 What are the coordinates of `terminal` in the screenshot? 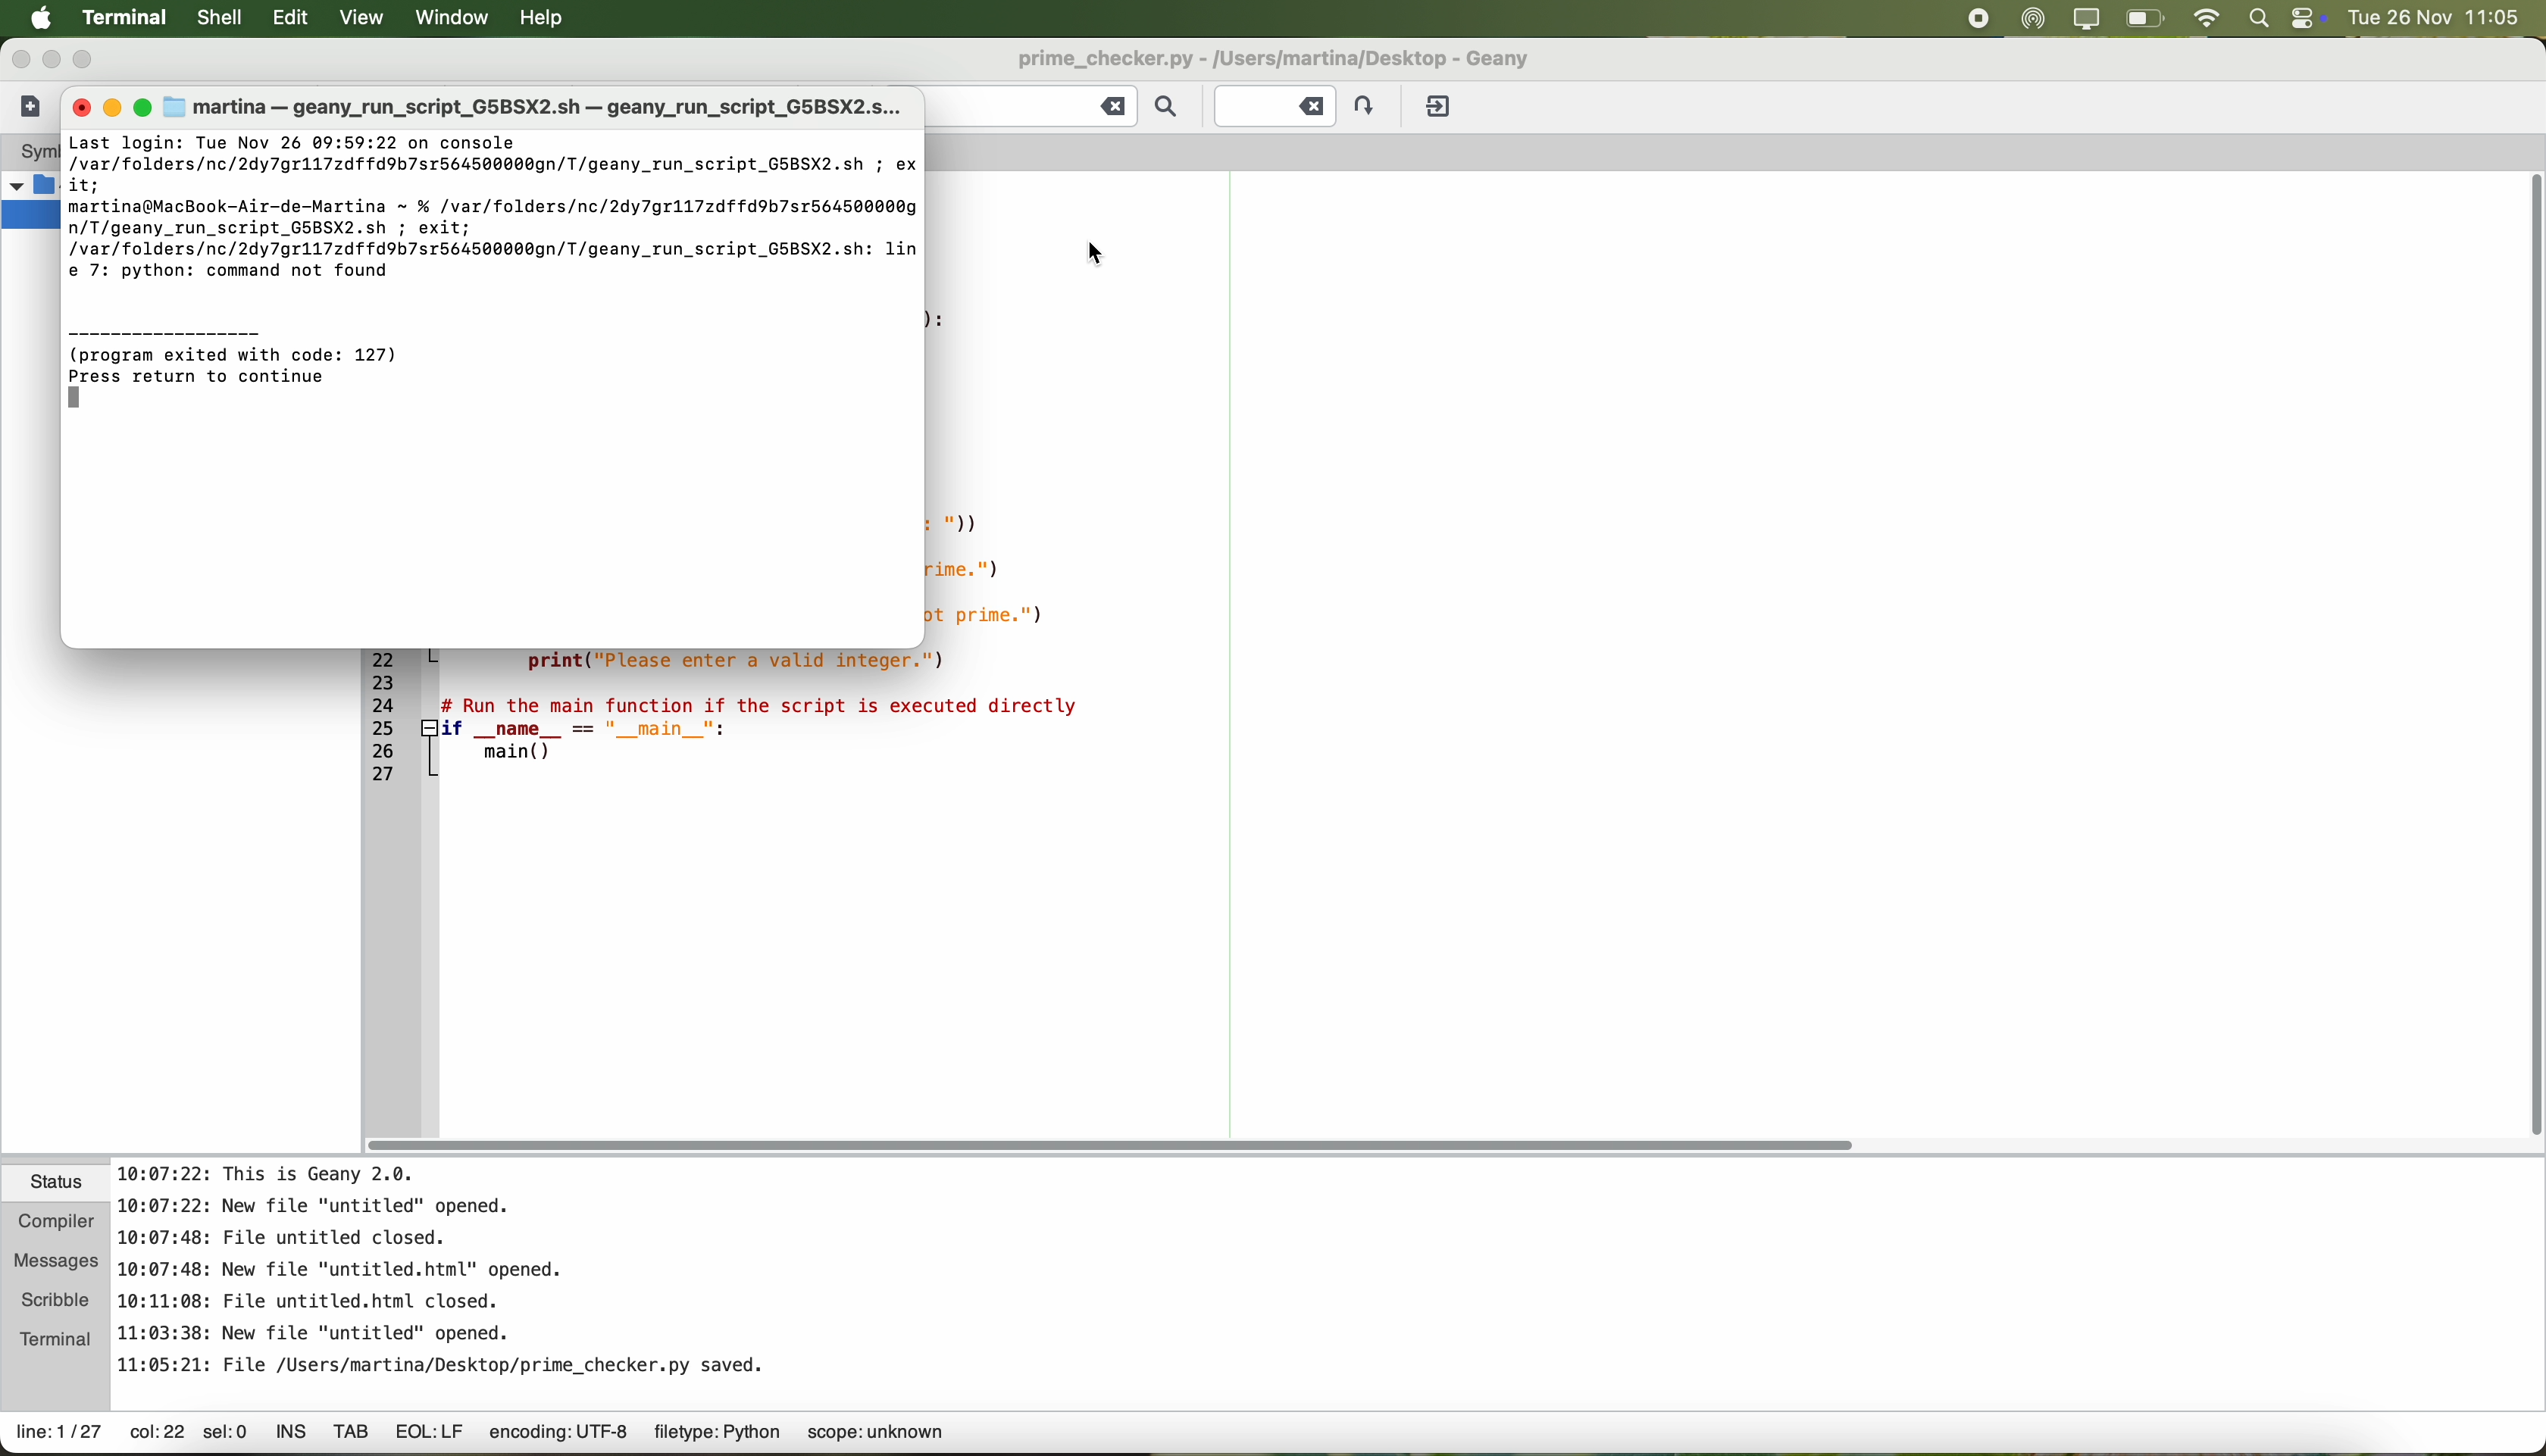 It's located at (57, 1339).